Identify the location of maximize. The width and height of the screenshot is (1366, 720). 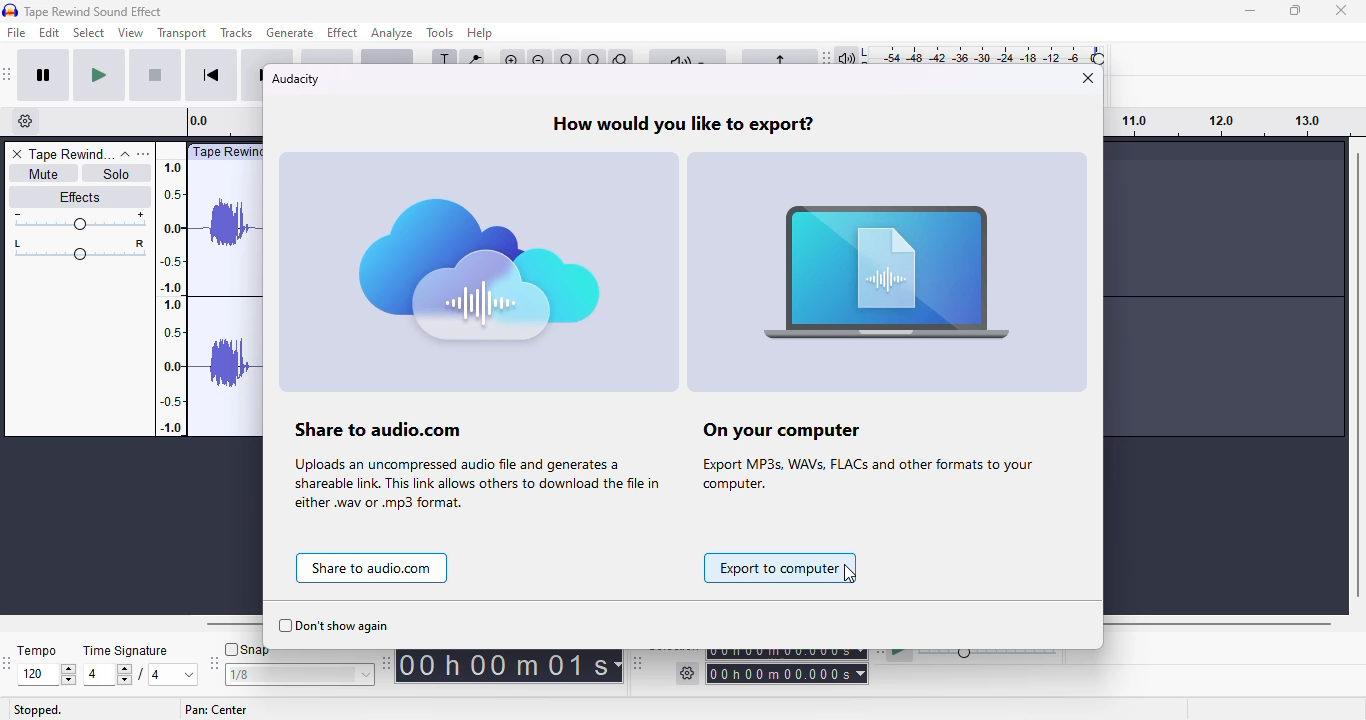
(1297, 11).